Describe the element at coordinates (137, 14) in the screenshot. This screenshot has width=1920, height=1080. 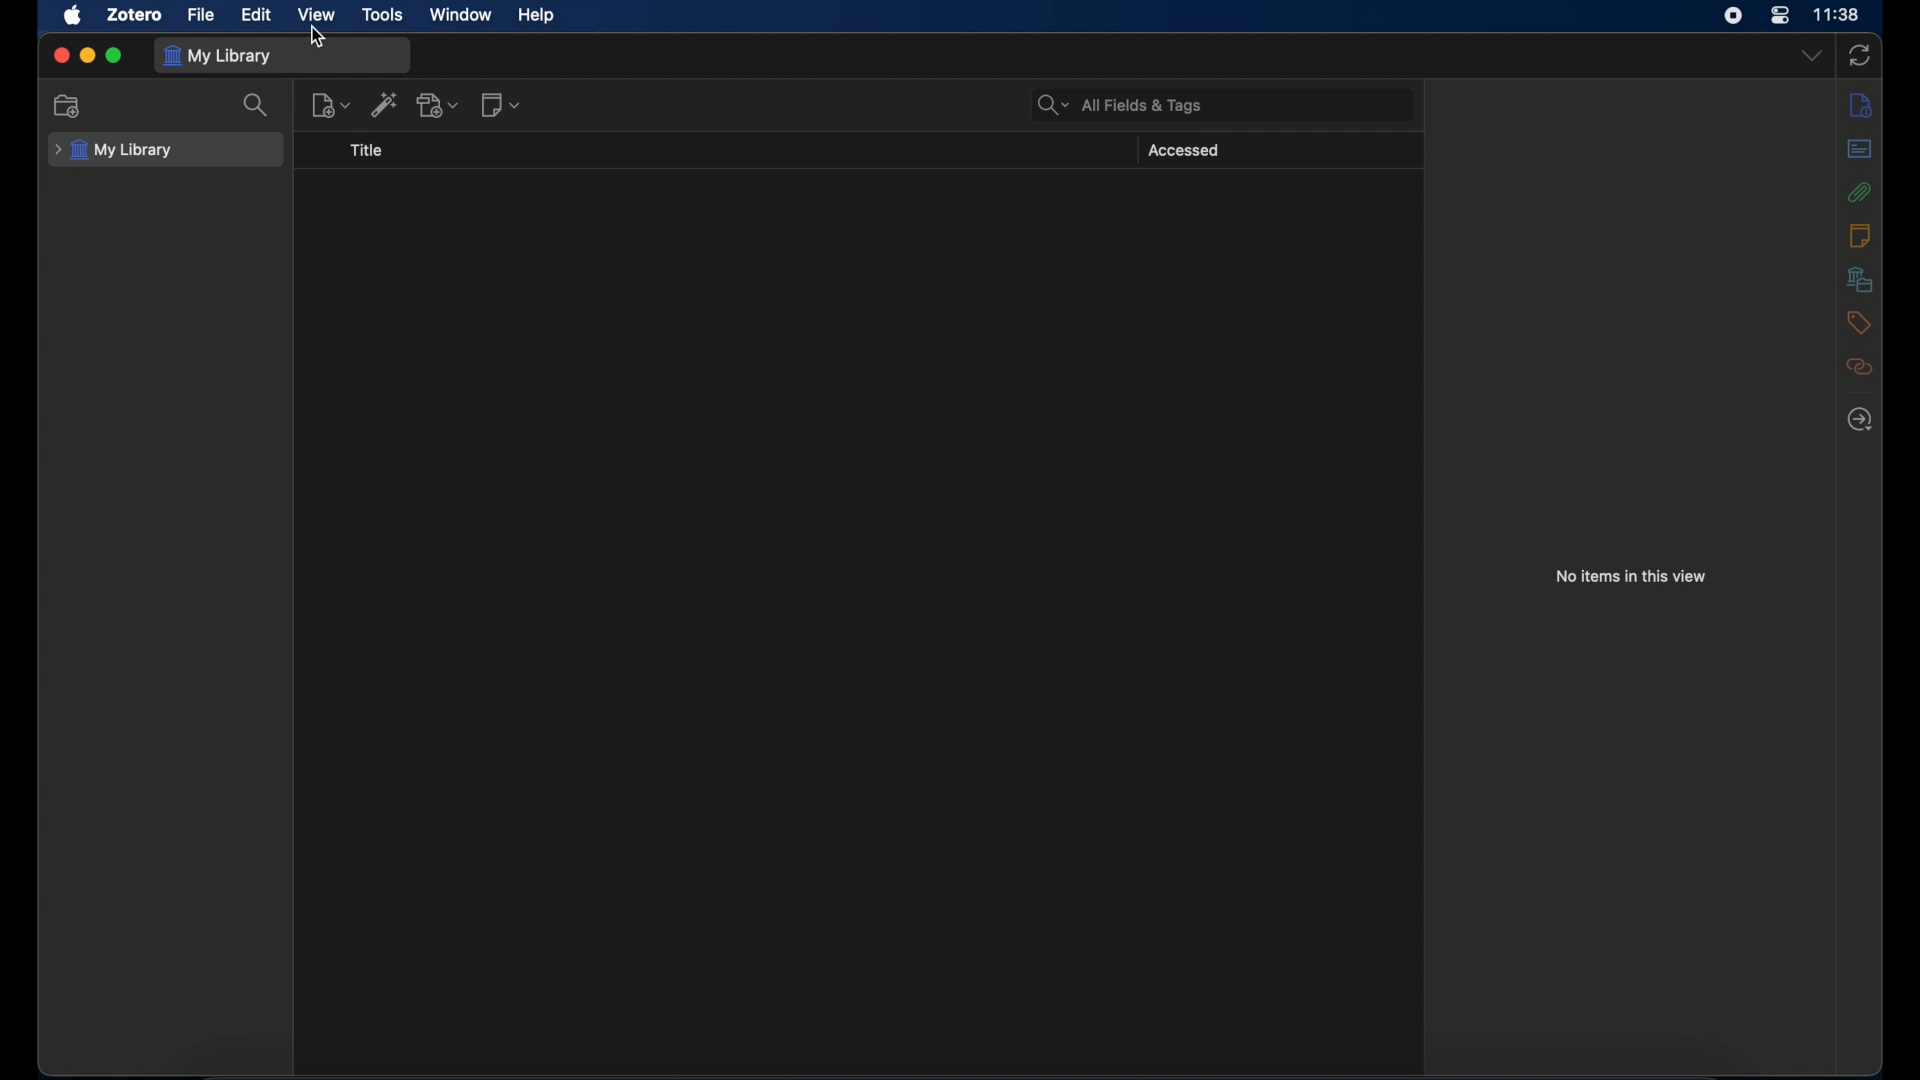
I see `zotero` at that location.